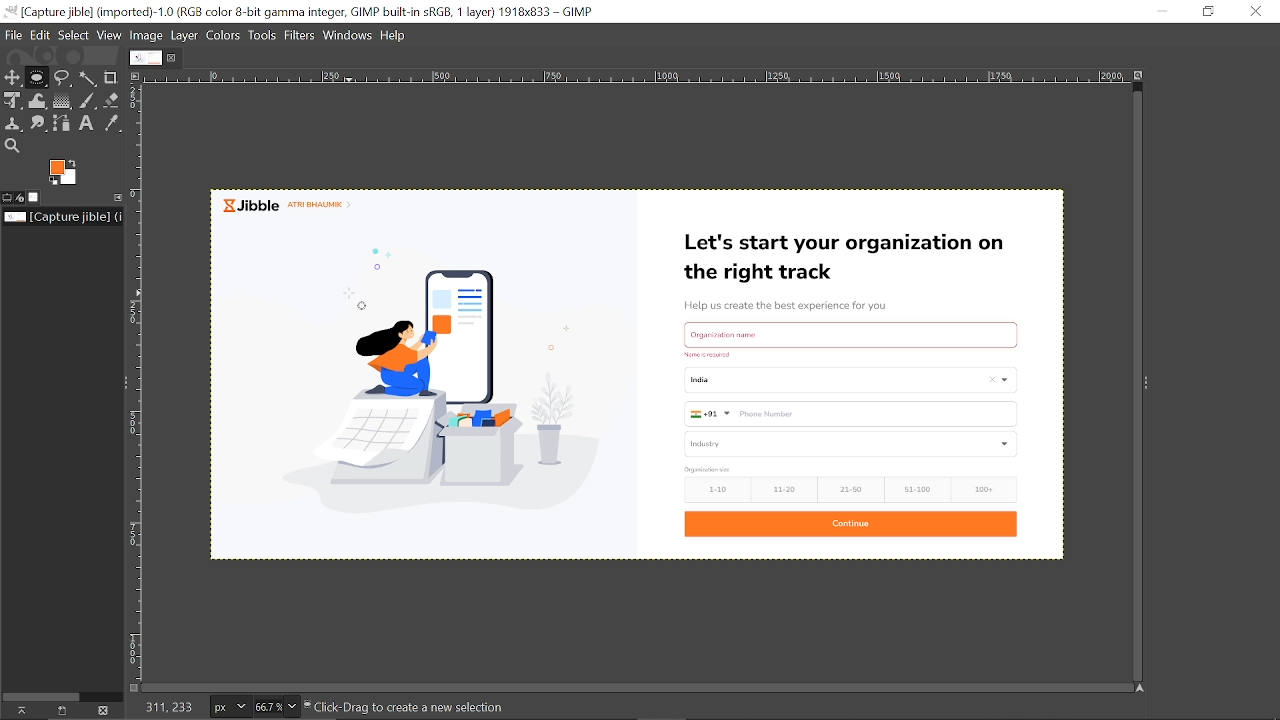  What do you see at coordinates (36, 197) in the screenshot?
I see `Images` at bounding box center [36, 197].